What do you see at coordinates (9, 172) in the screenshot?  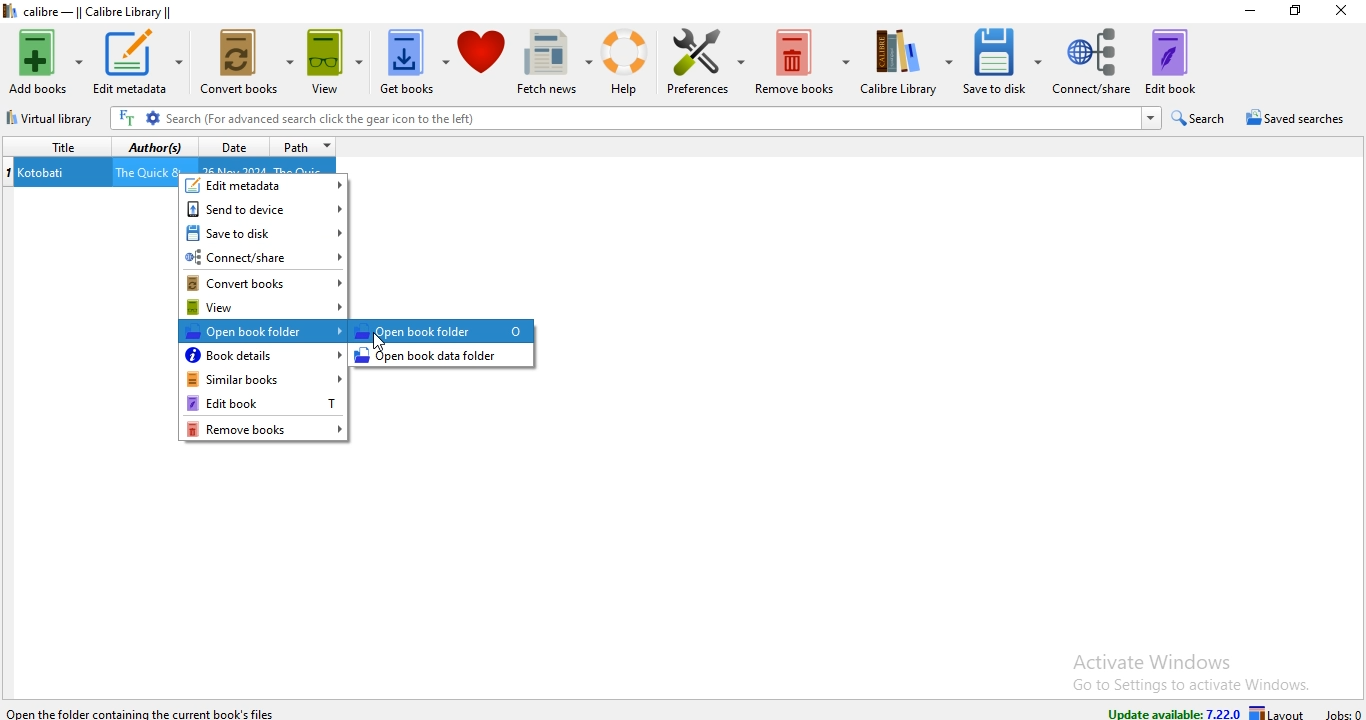 I see `index no` at bounding box center [9, 172].